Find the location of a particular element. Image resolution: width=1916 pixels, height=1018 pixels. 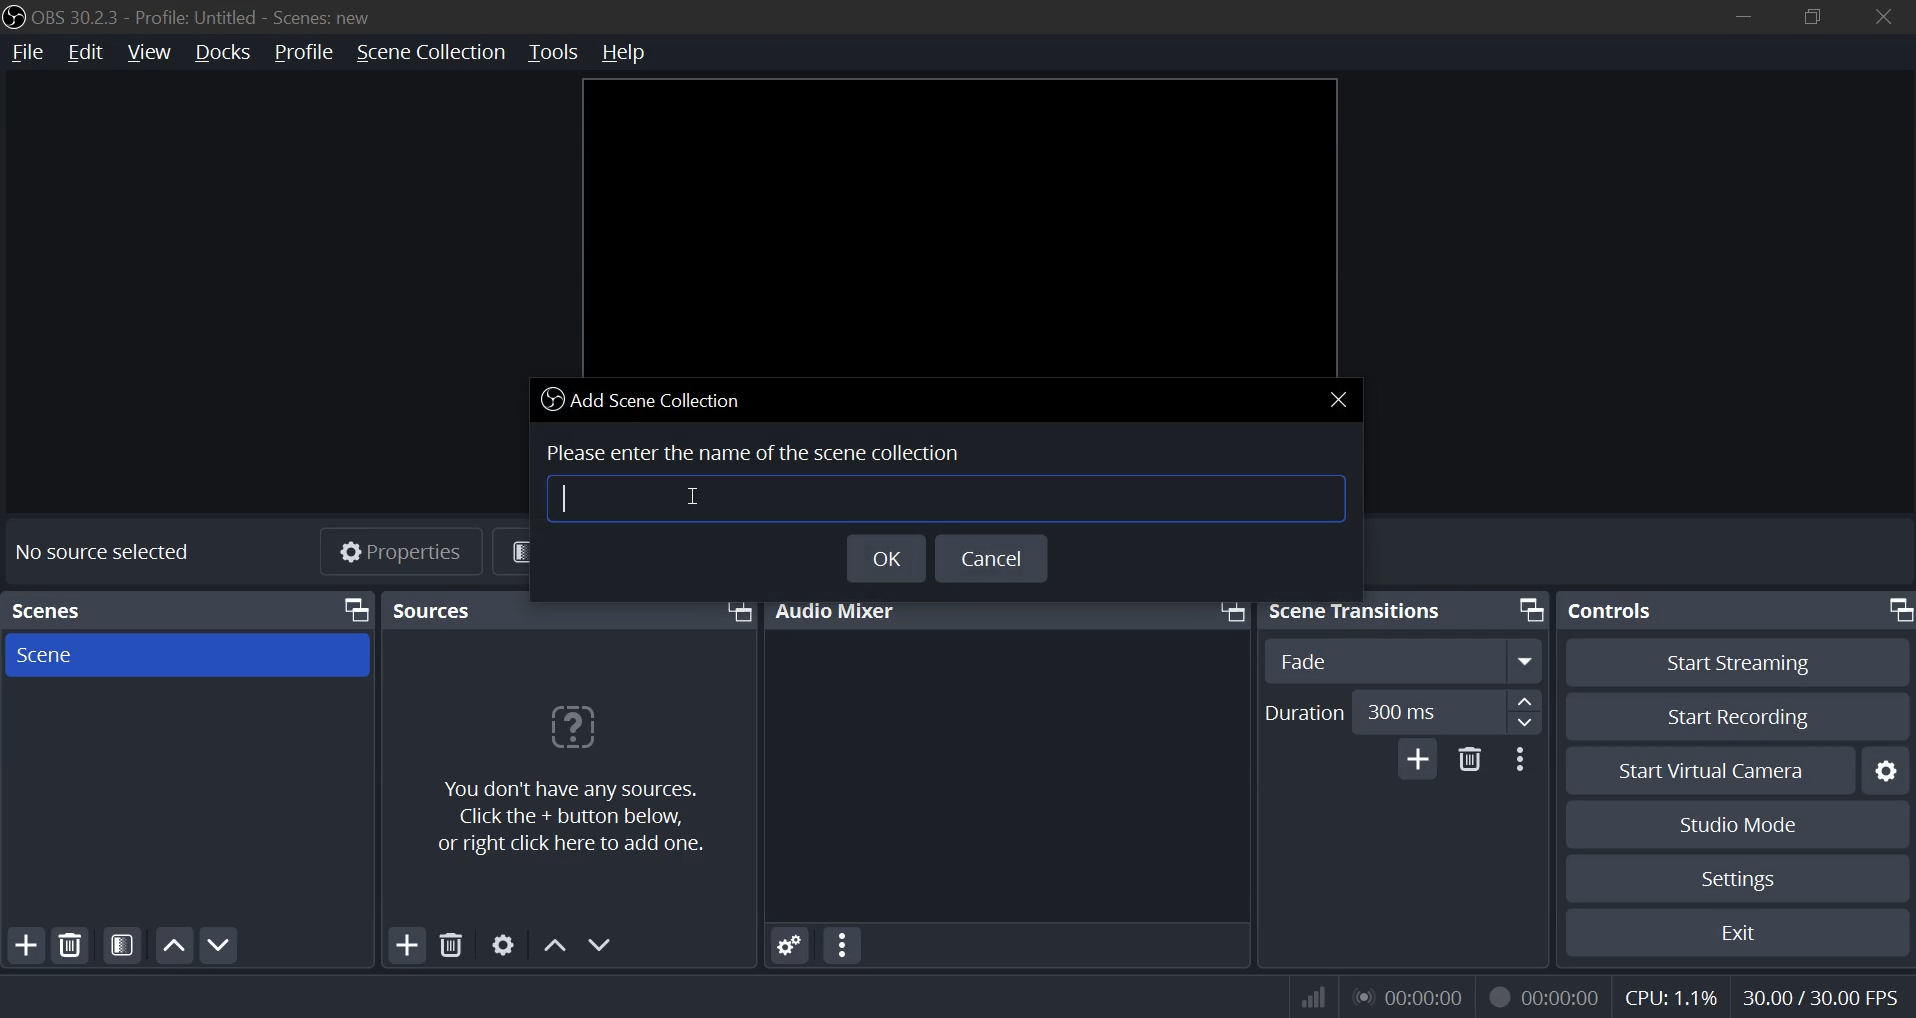

OBS 30.2.3 - Profile: Untitled - Scenes: new is located at coordinates (205, 17).